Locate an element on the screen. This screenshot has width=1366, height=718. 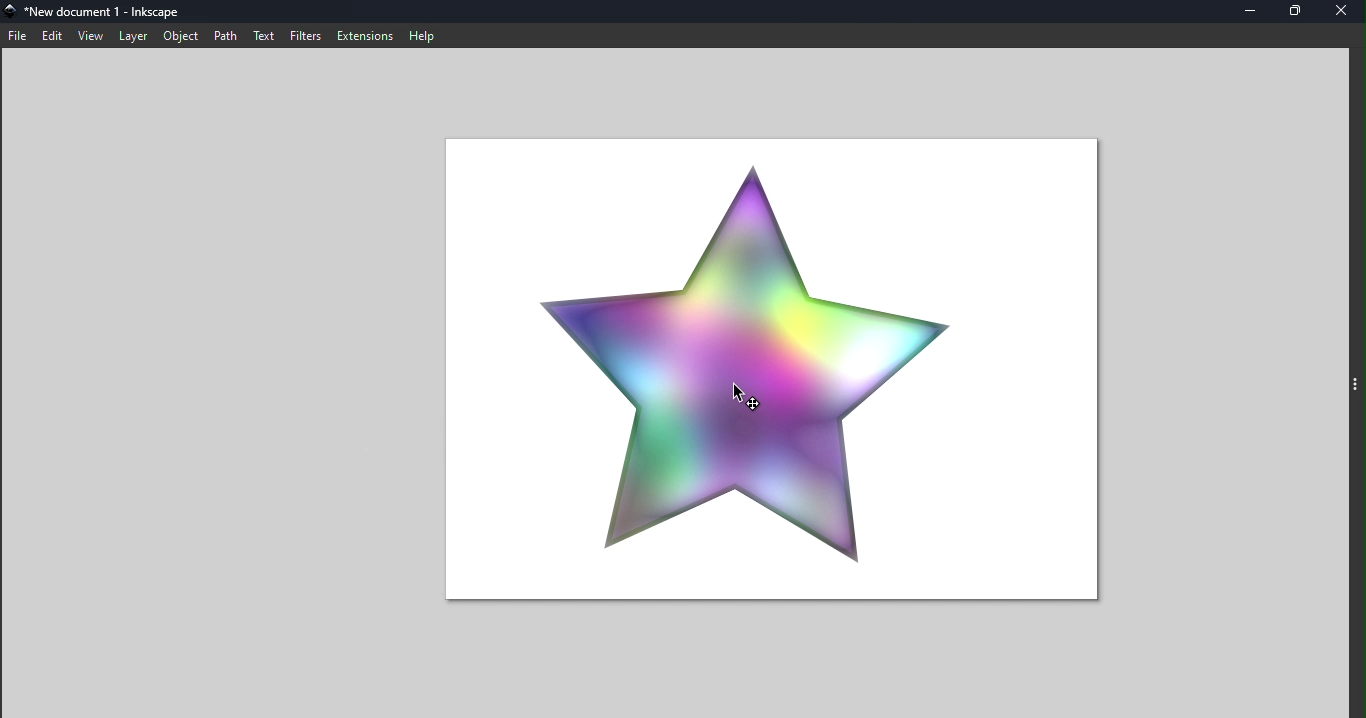
Path is located at coordinates (228, 37).